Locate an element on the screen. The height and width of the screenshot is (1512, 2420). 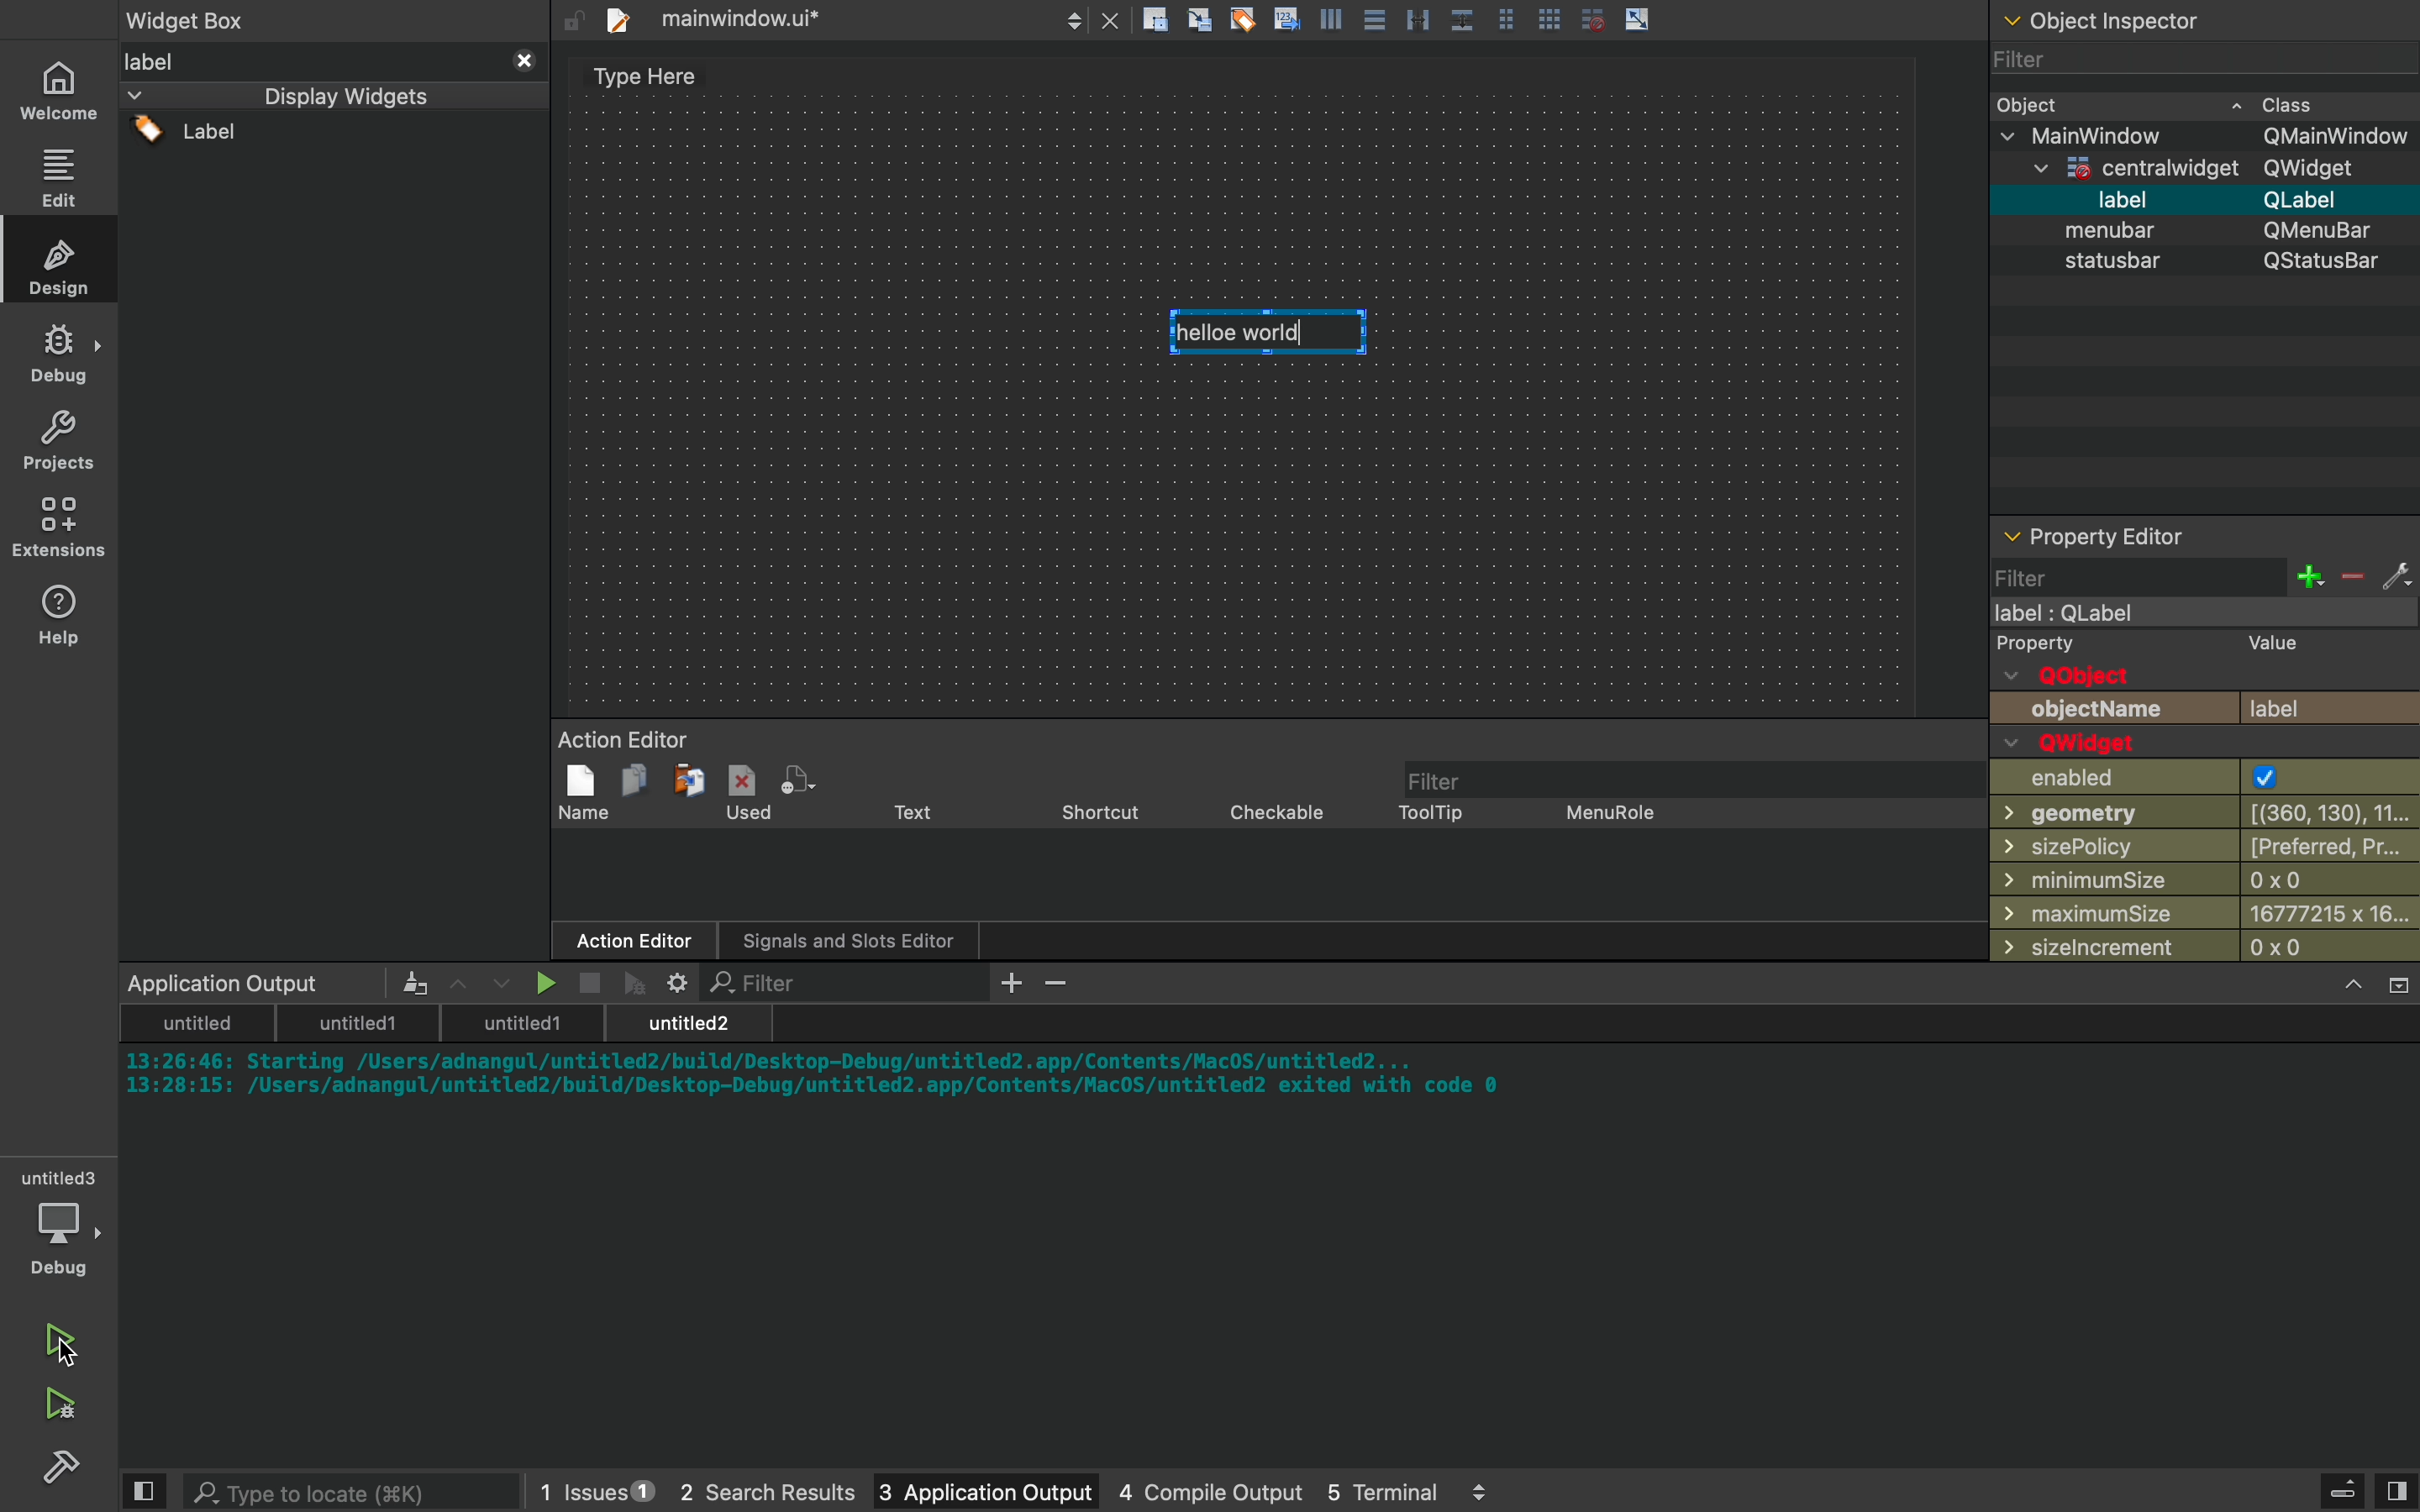
debug and run is located at coordinates (60, 1403).